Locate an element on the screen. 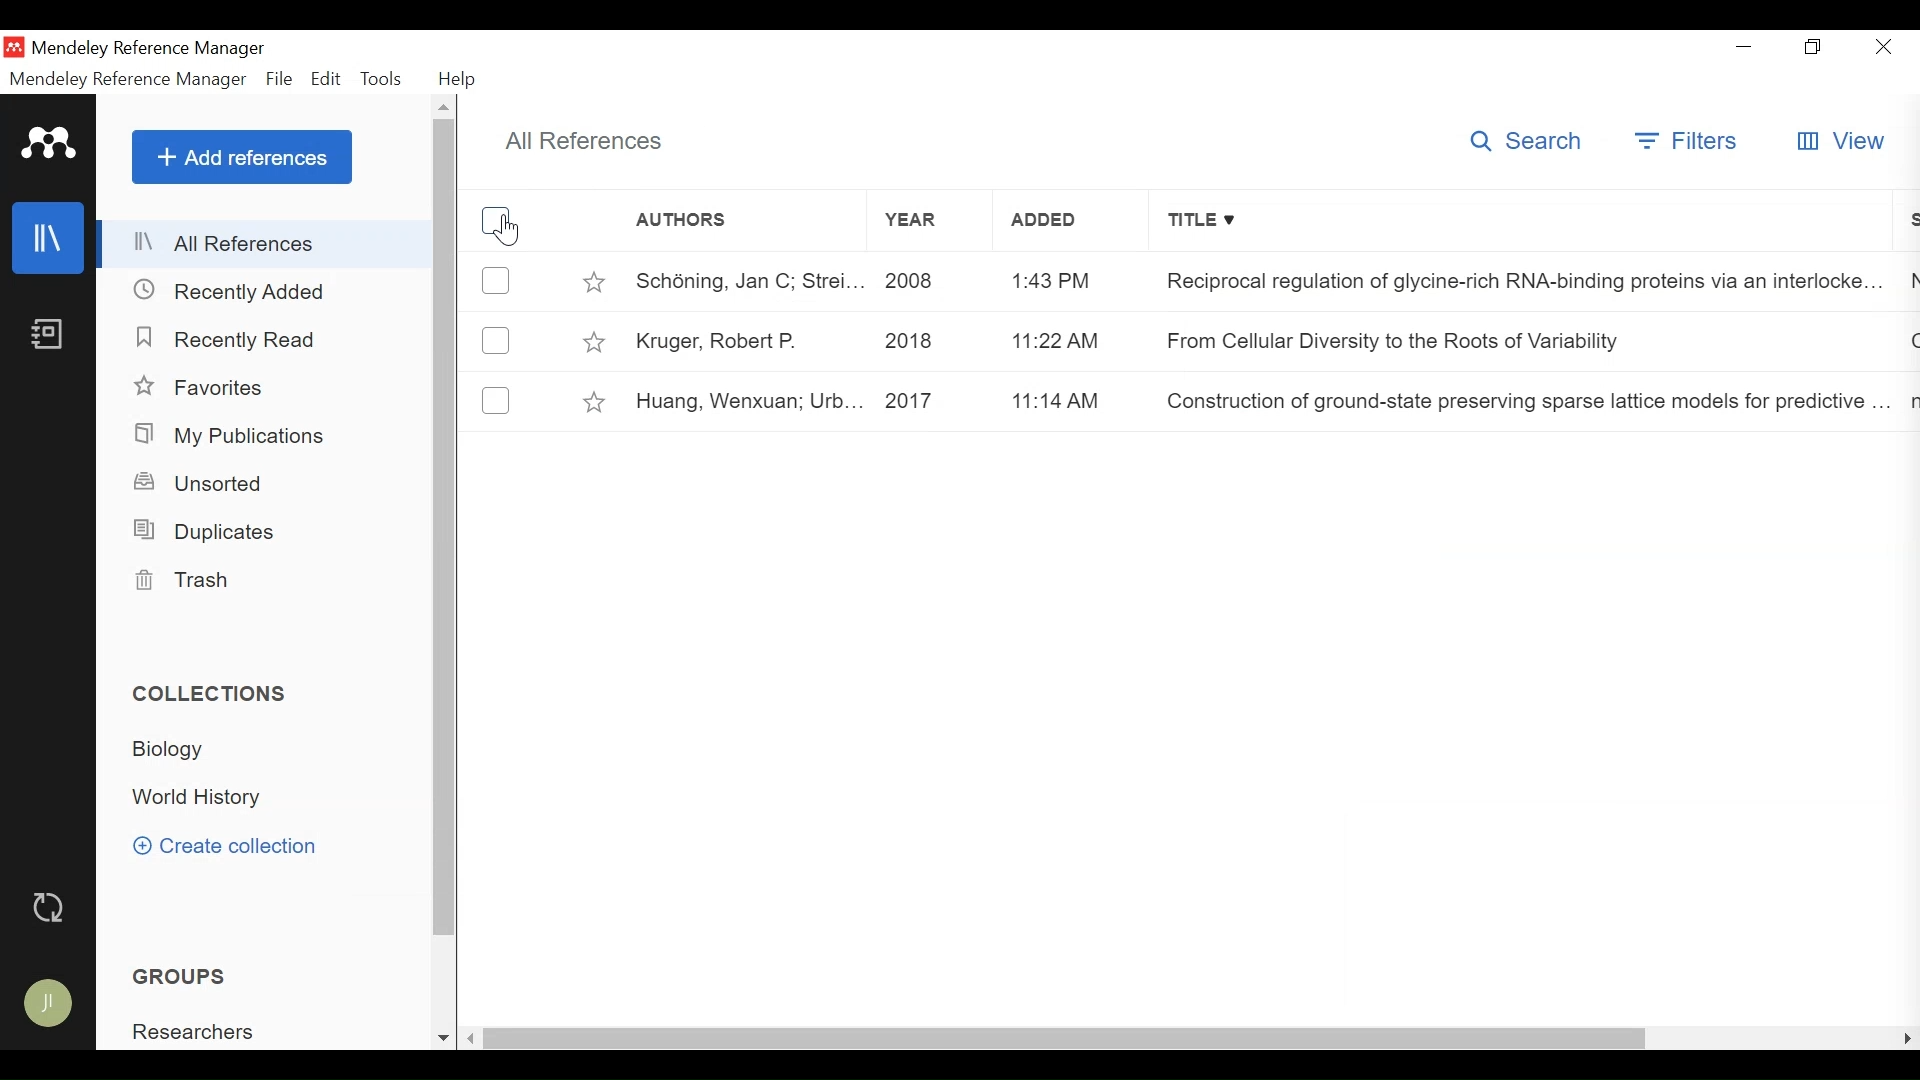  Scroll up is located at coordinates (443, 108).